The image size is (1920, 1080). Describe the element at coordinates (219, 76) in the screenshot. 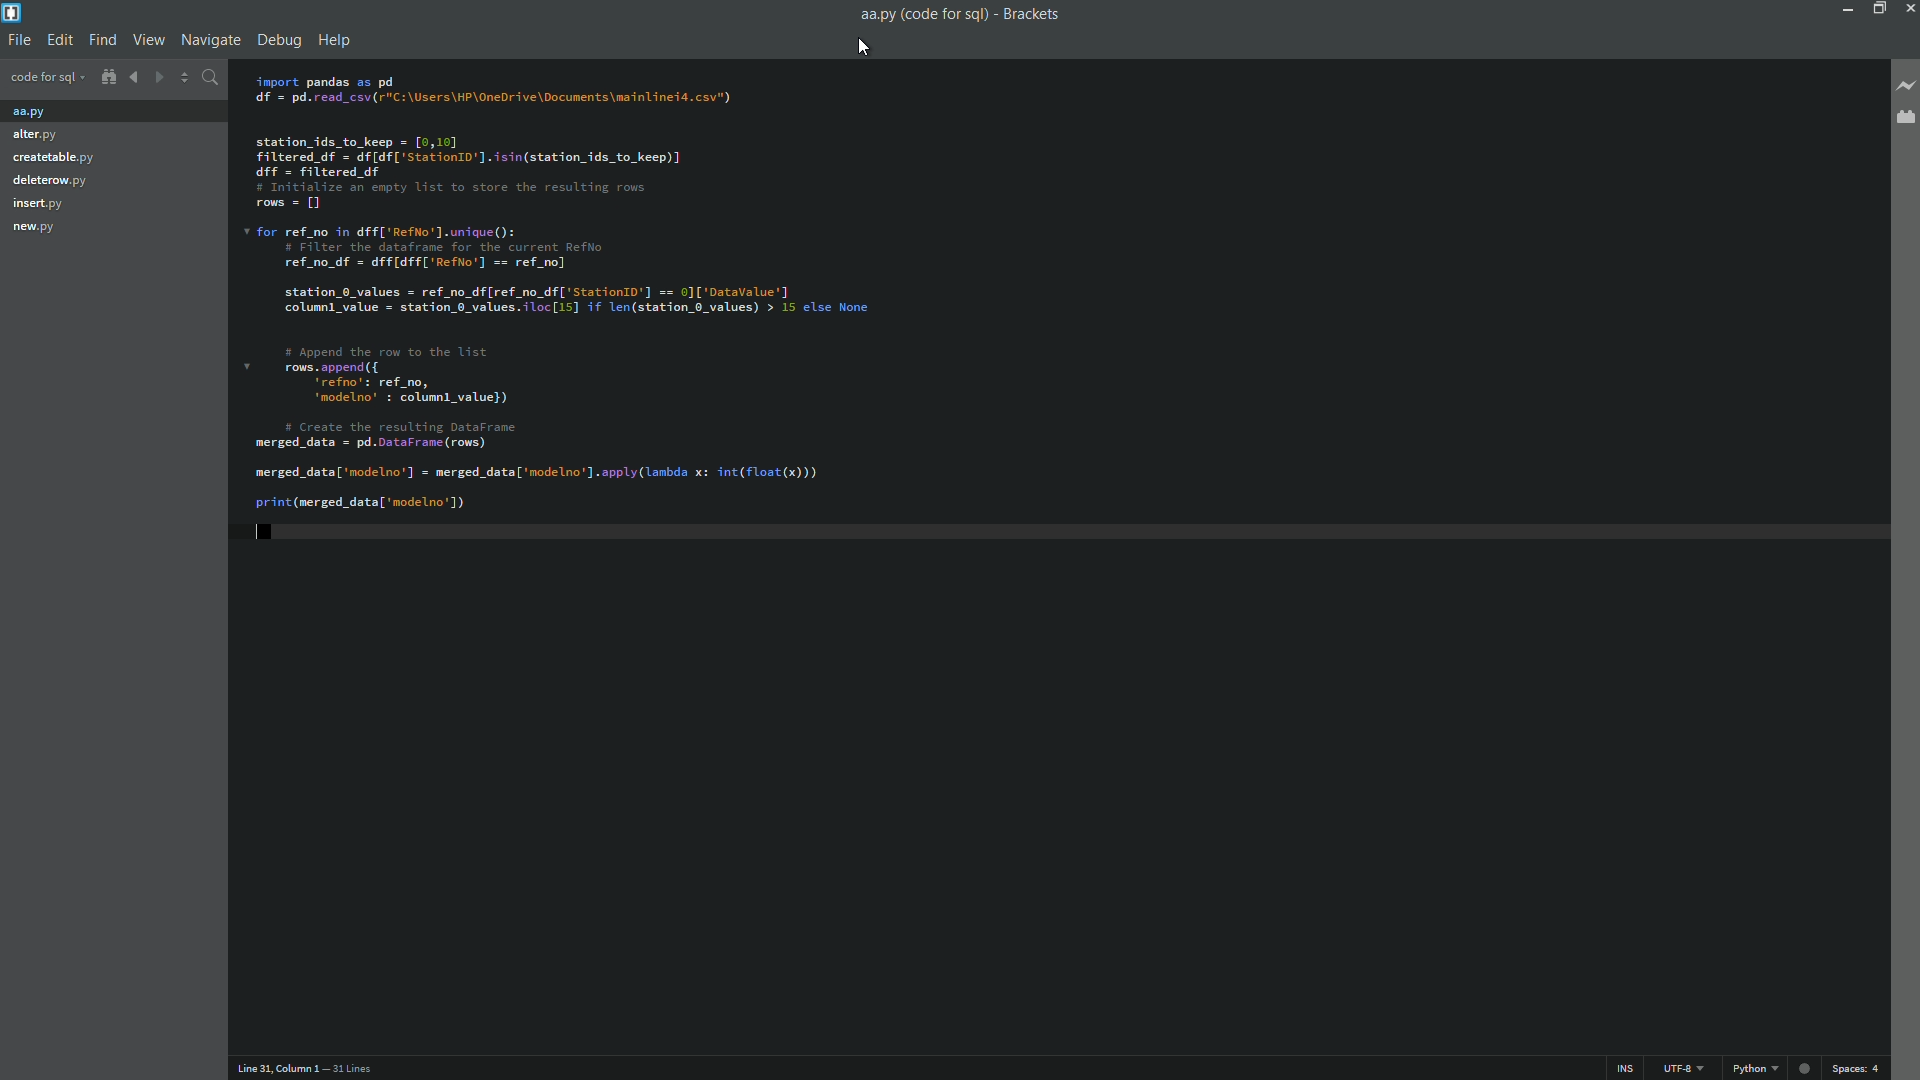

I see `find in files` at that location.